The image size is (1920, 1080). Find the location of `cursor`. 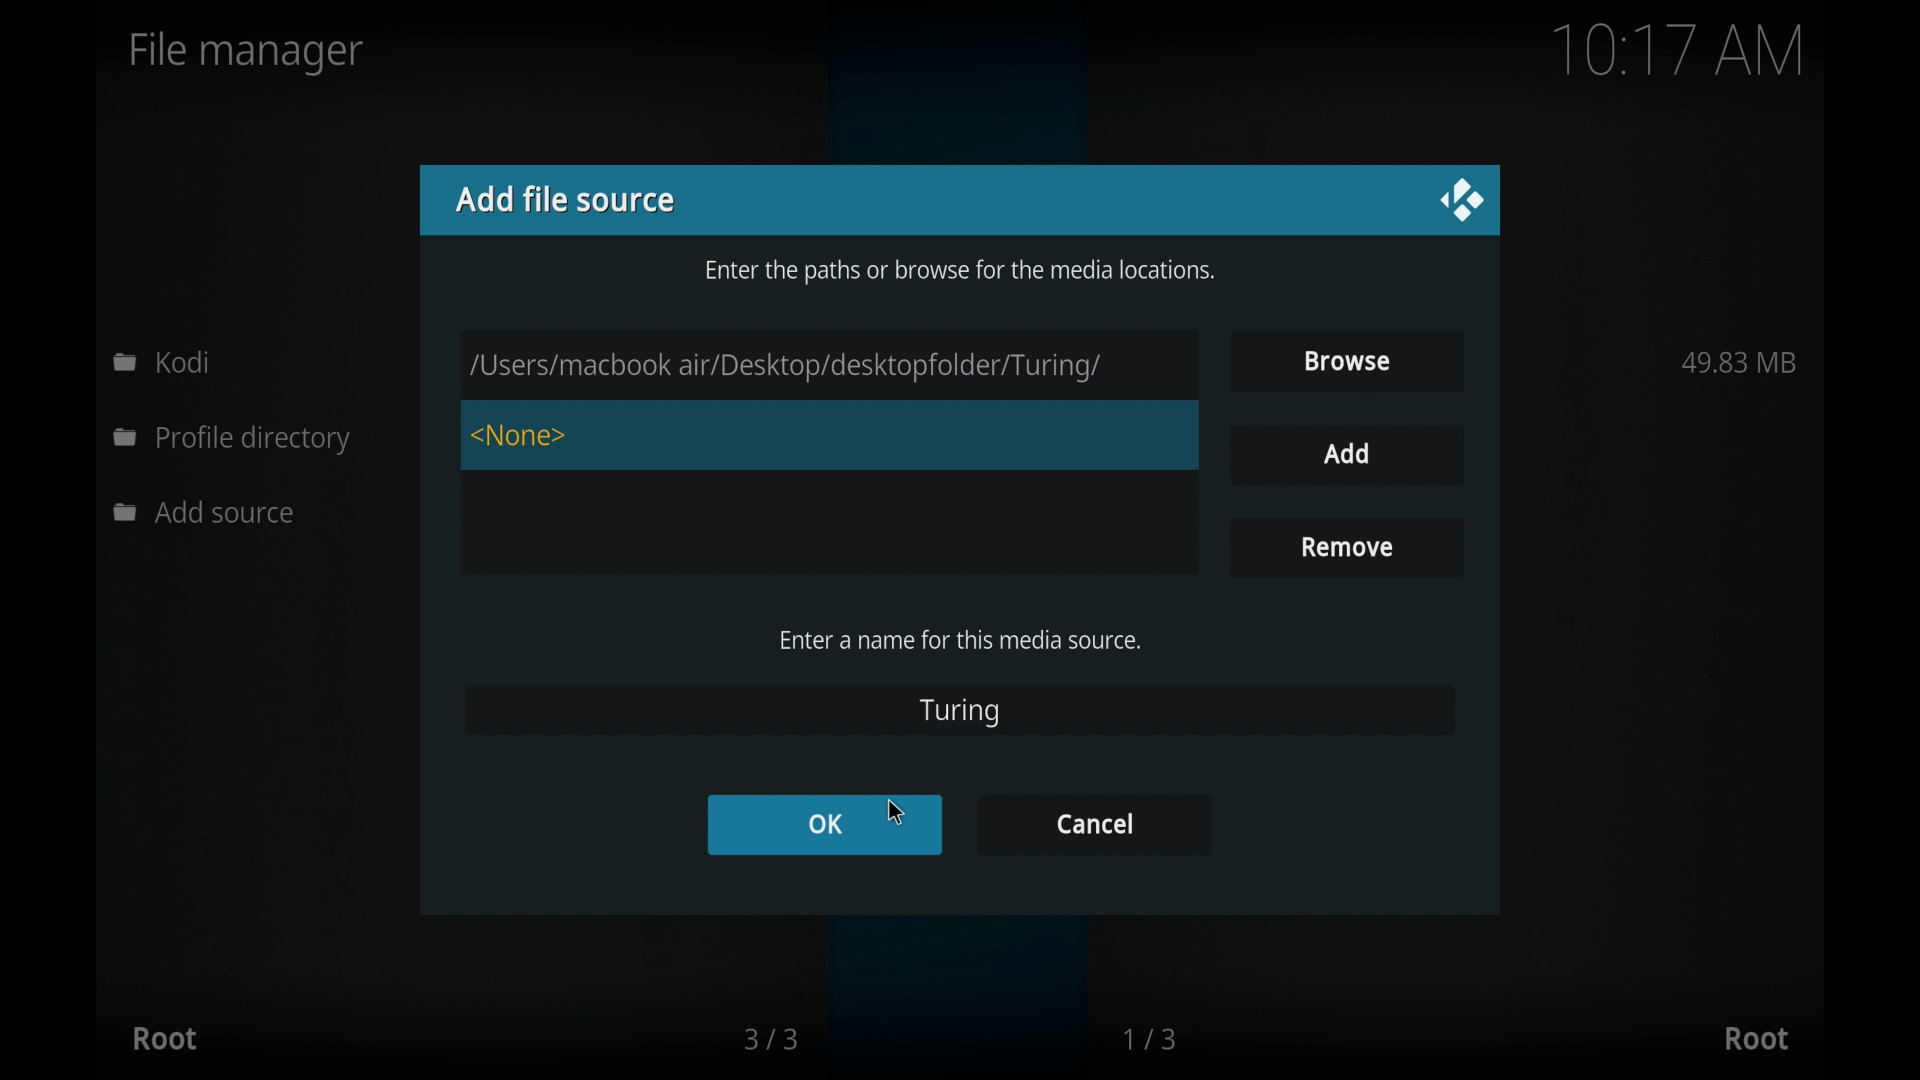

cursor is located at coordinates (895, 813).